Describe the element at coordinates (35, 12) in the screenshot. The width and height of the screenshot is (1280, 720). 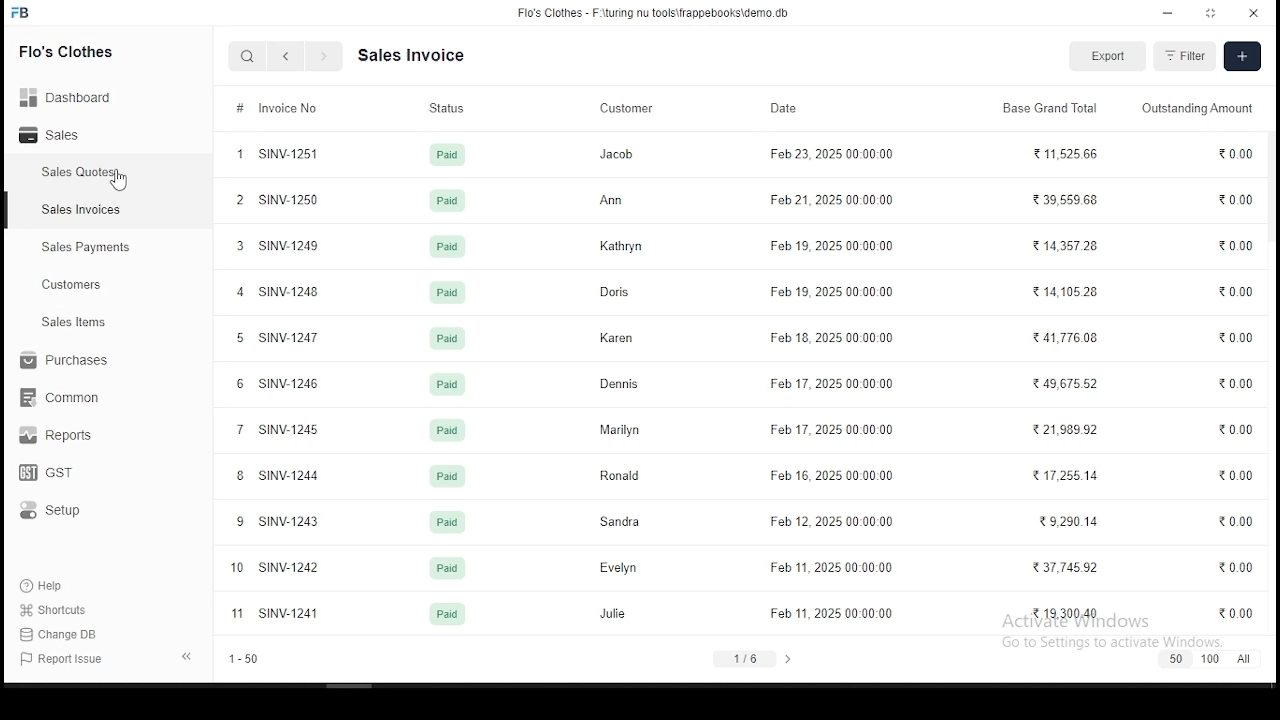
I see `FB` at that location.